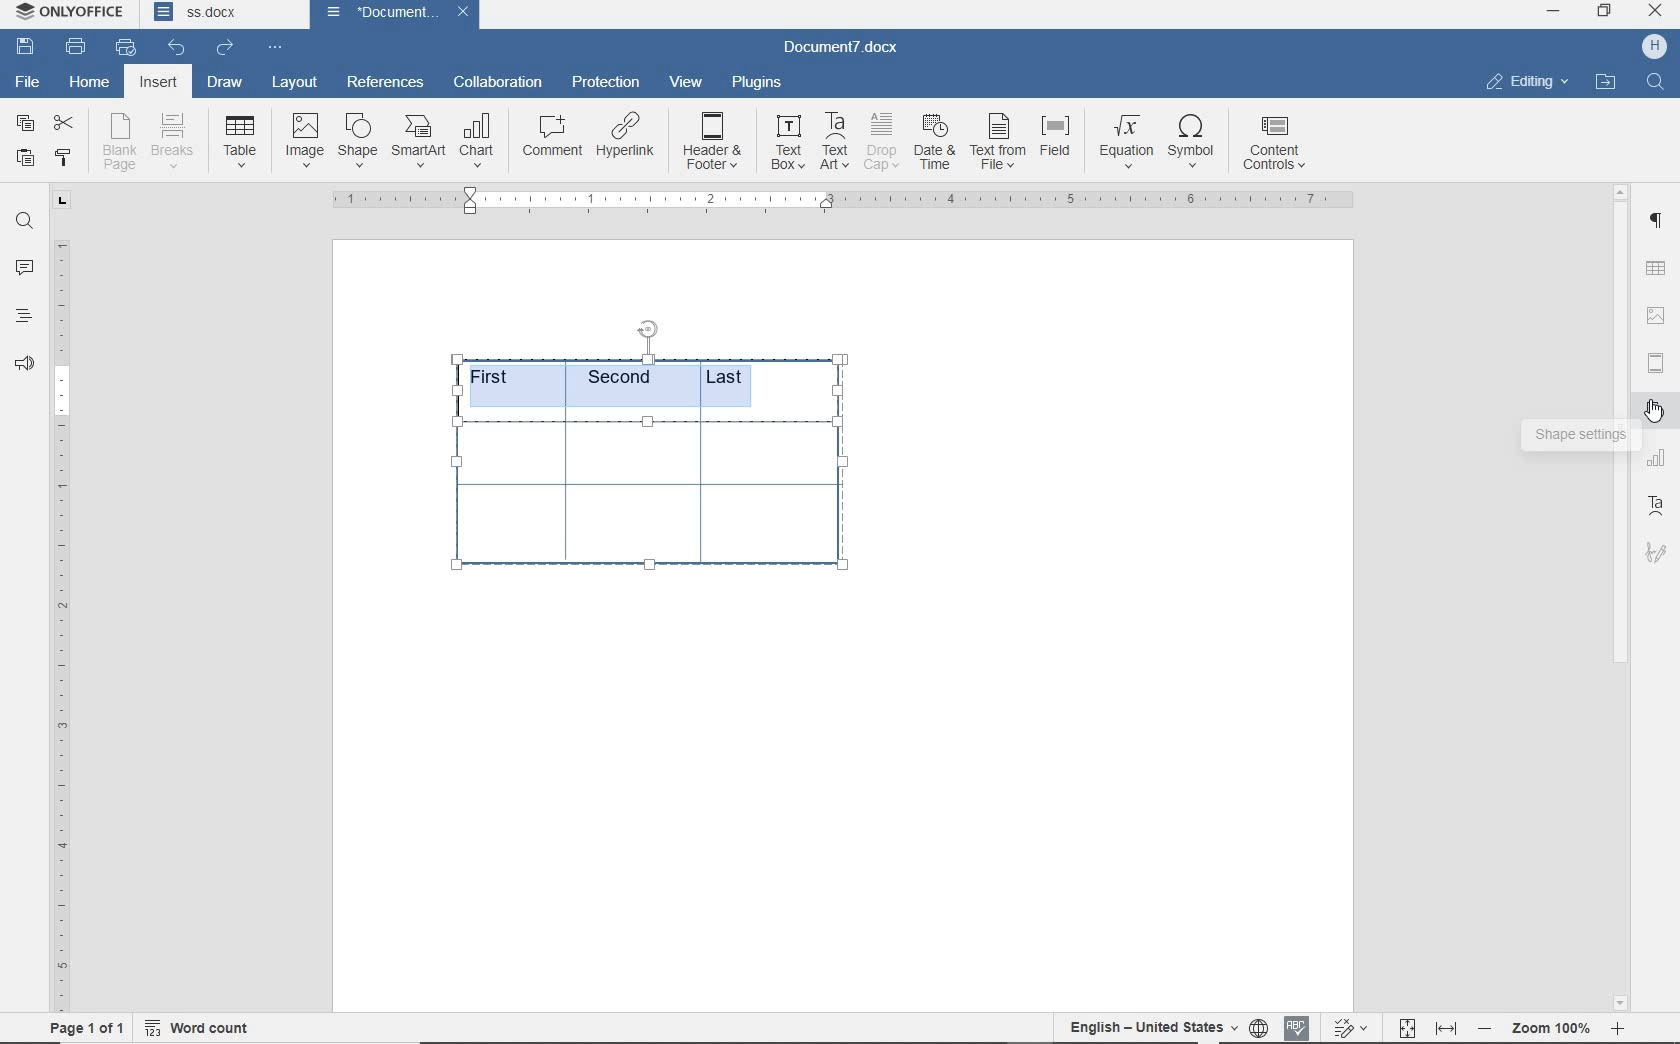  Describe the element at coordinates (242, 143) in the screenshot. I see `Table` at that location.